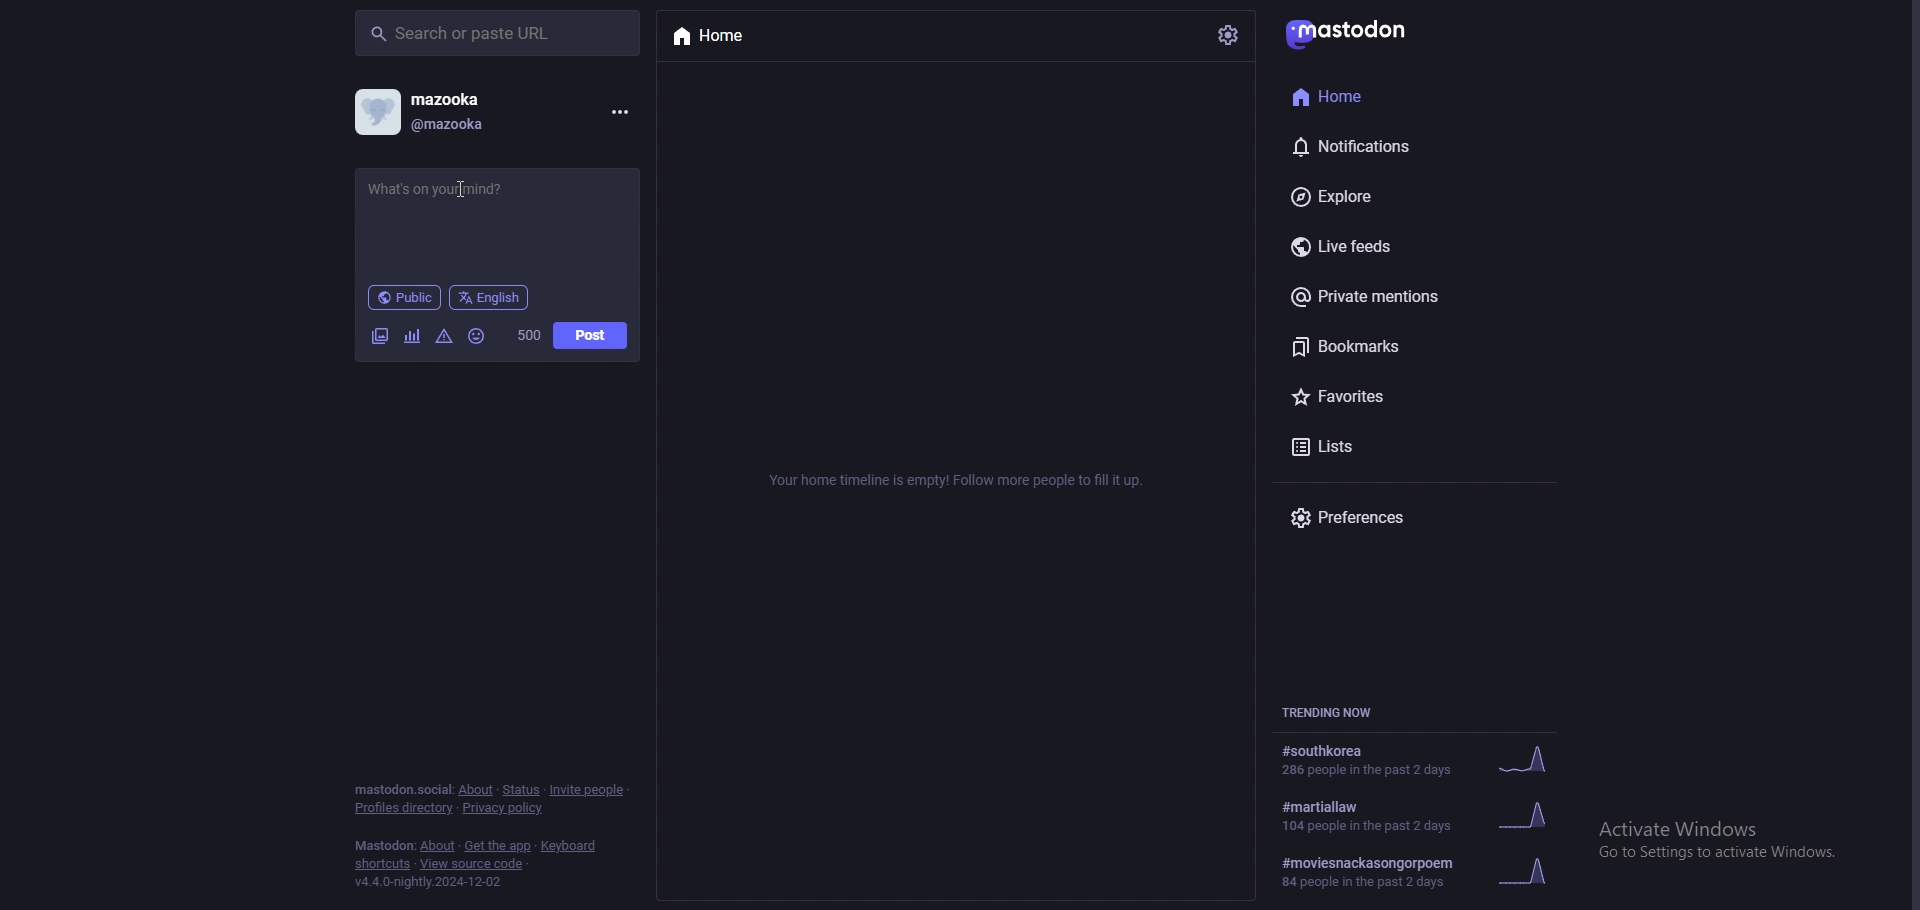  Describe the element at coordinates (413, 337) in the screenshot. I see `polls` at that location.